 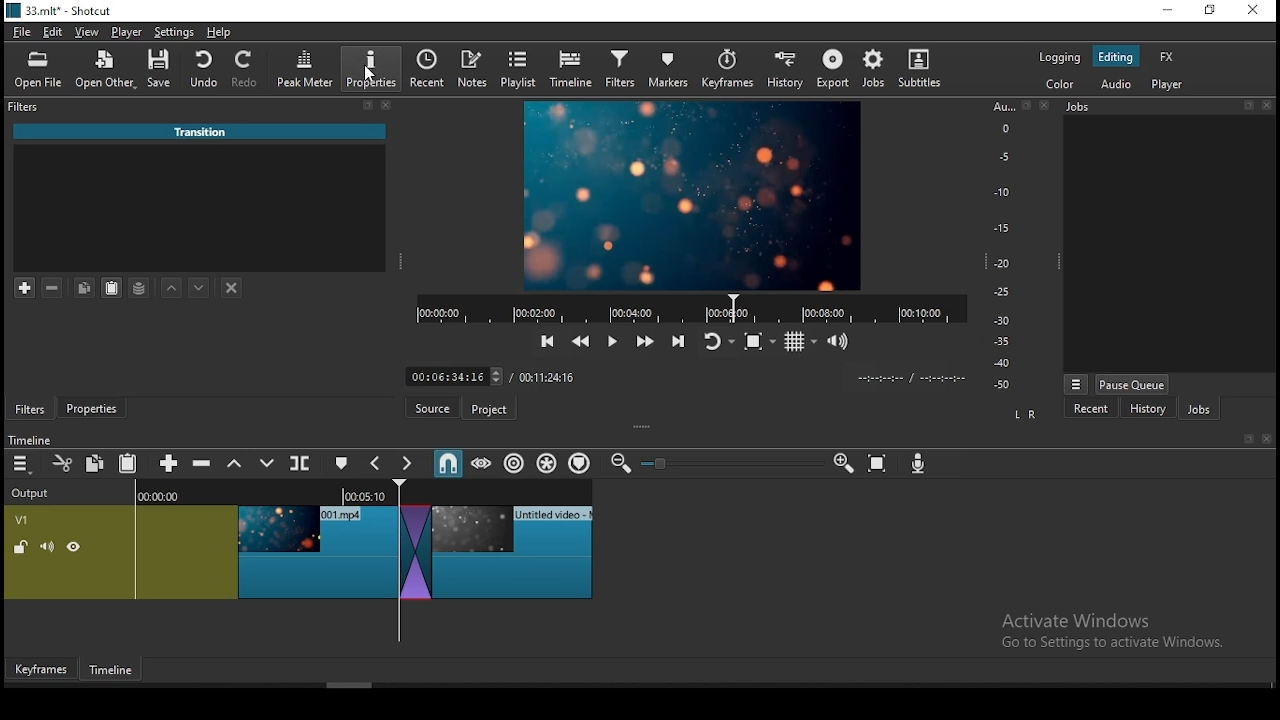 What do you see at coordinates (1025, 106) in the screenshot?
I see `` at bounding box center [1025, 106].